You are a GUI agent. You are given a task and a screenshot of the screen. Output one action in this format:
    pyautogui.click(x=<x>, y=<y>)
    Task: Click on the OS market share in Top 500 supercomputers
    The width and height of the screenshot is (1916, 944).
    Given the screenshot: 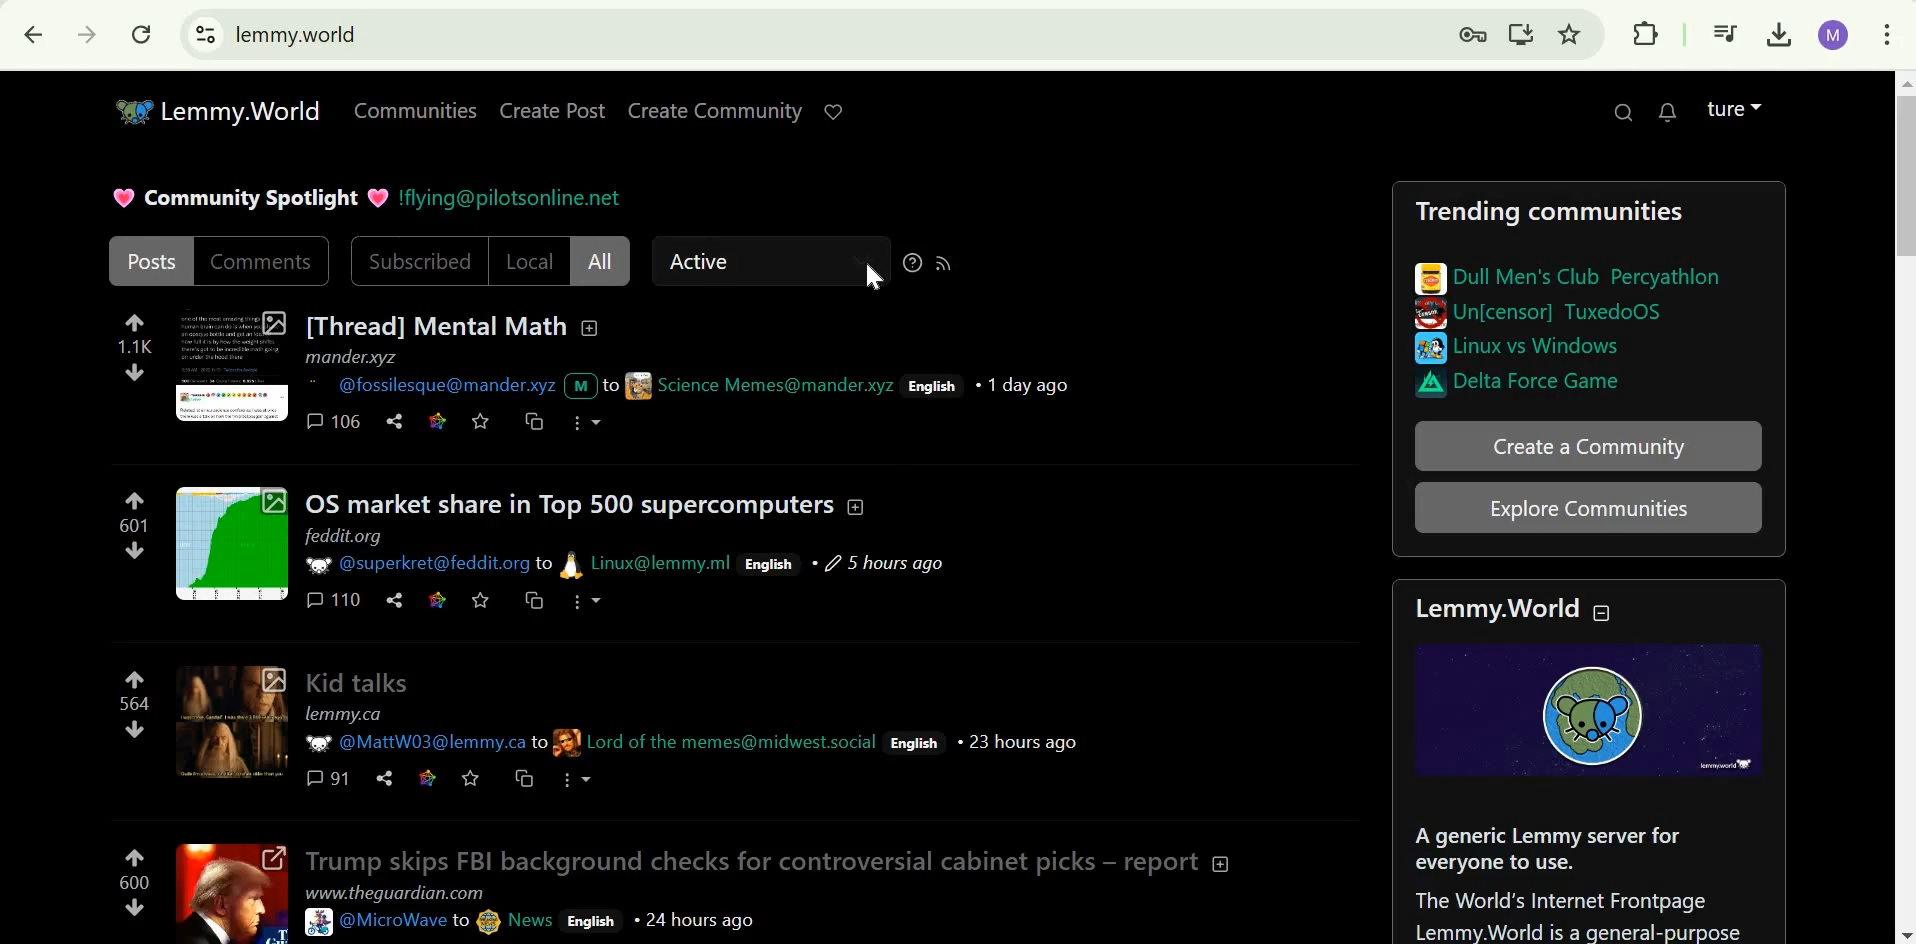 What is the action you would take?
    pyautogui.click(x=573, y=503)
    